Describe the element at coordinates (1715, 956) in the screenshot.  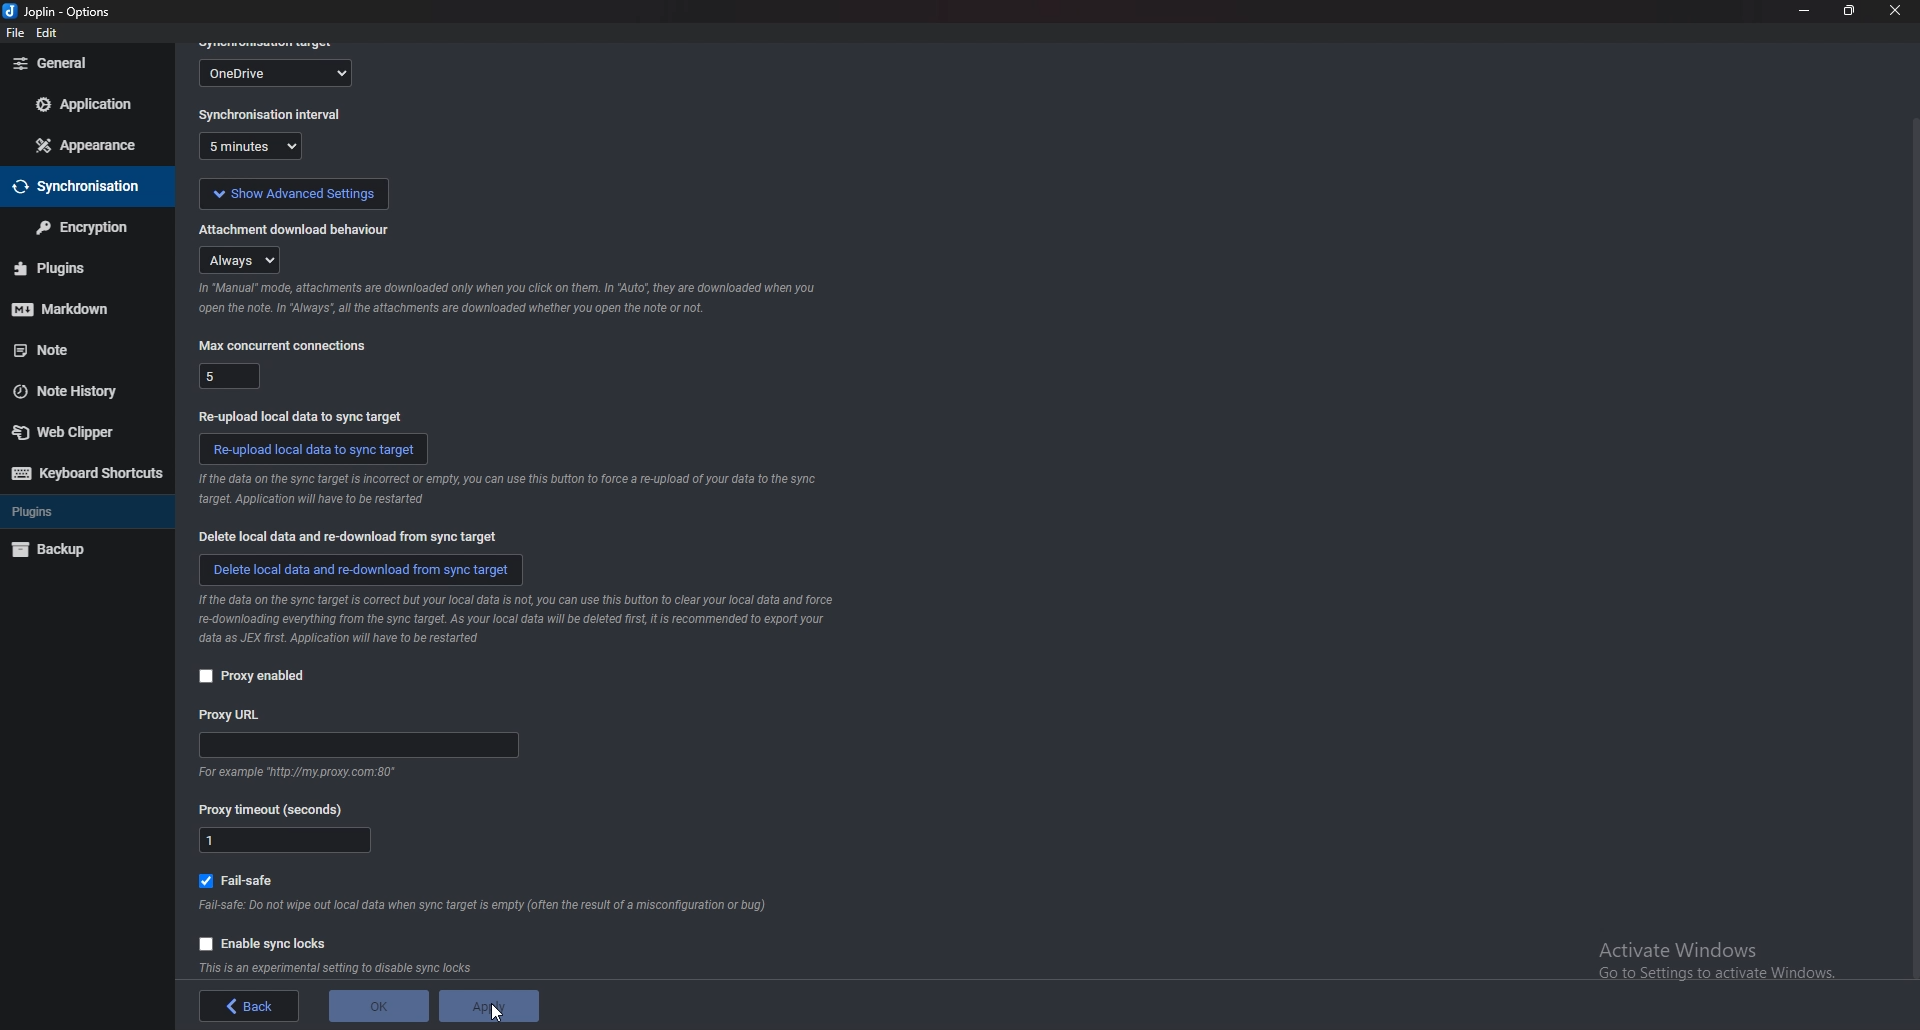
I see `Activate Windows` at that location.